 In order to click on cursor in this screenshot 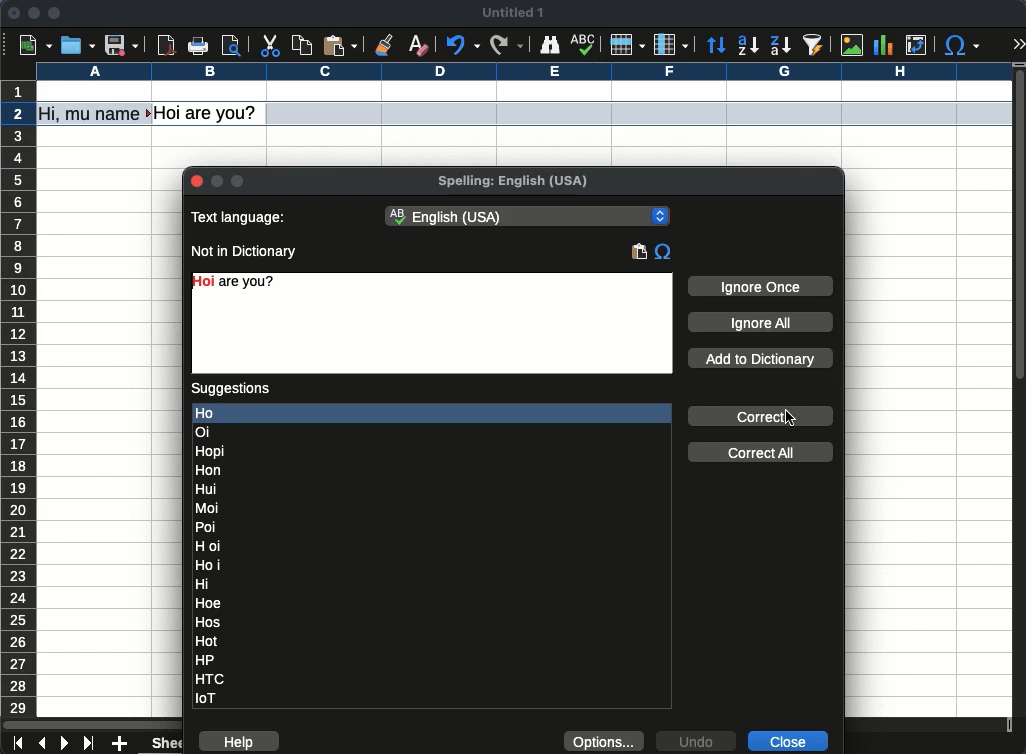, I will do `click(790, 418)`.